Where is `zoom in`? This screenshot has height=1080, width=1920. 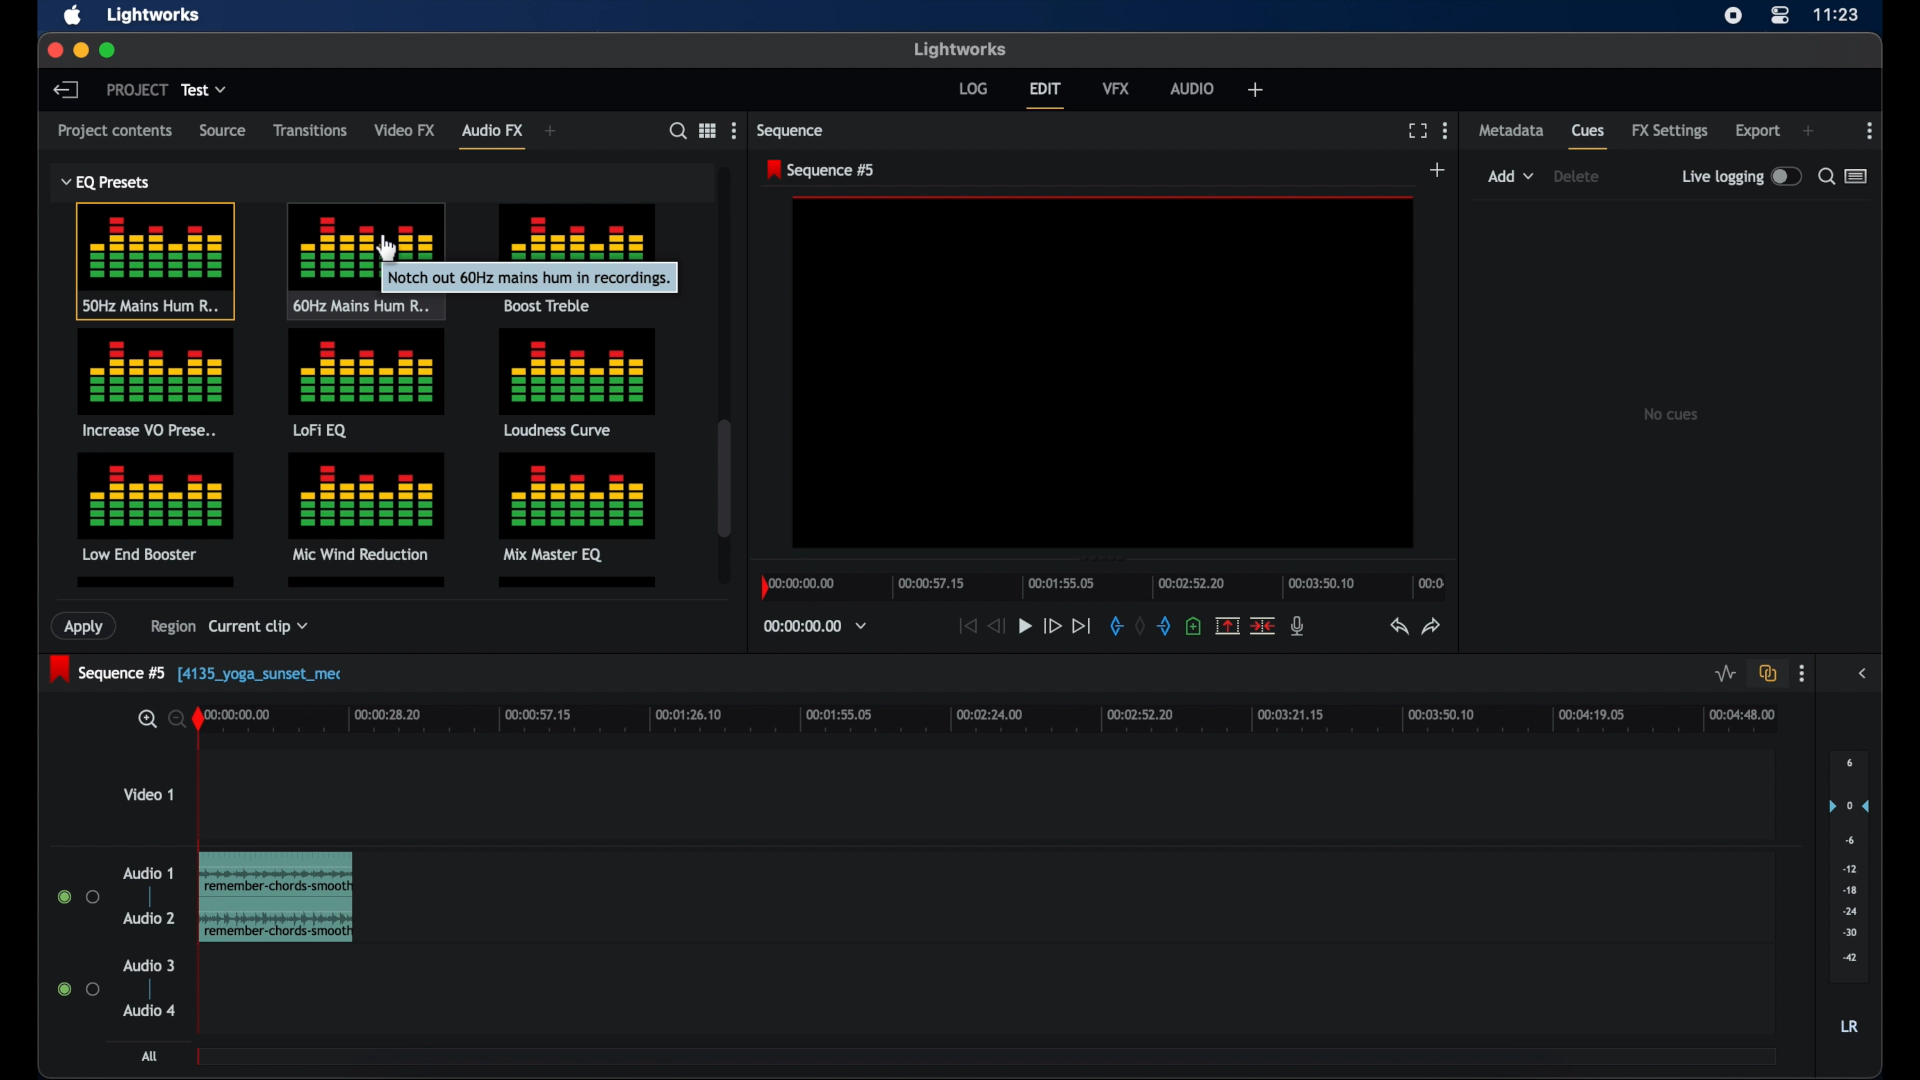
zoom in is located at coordinates (144, 719).